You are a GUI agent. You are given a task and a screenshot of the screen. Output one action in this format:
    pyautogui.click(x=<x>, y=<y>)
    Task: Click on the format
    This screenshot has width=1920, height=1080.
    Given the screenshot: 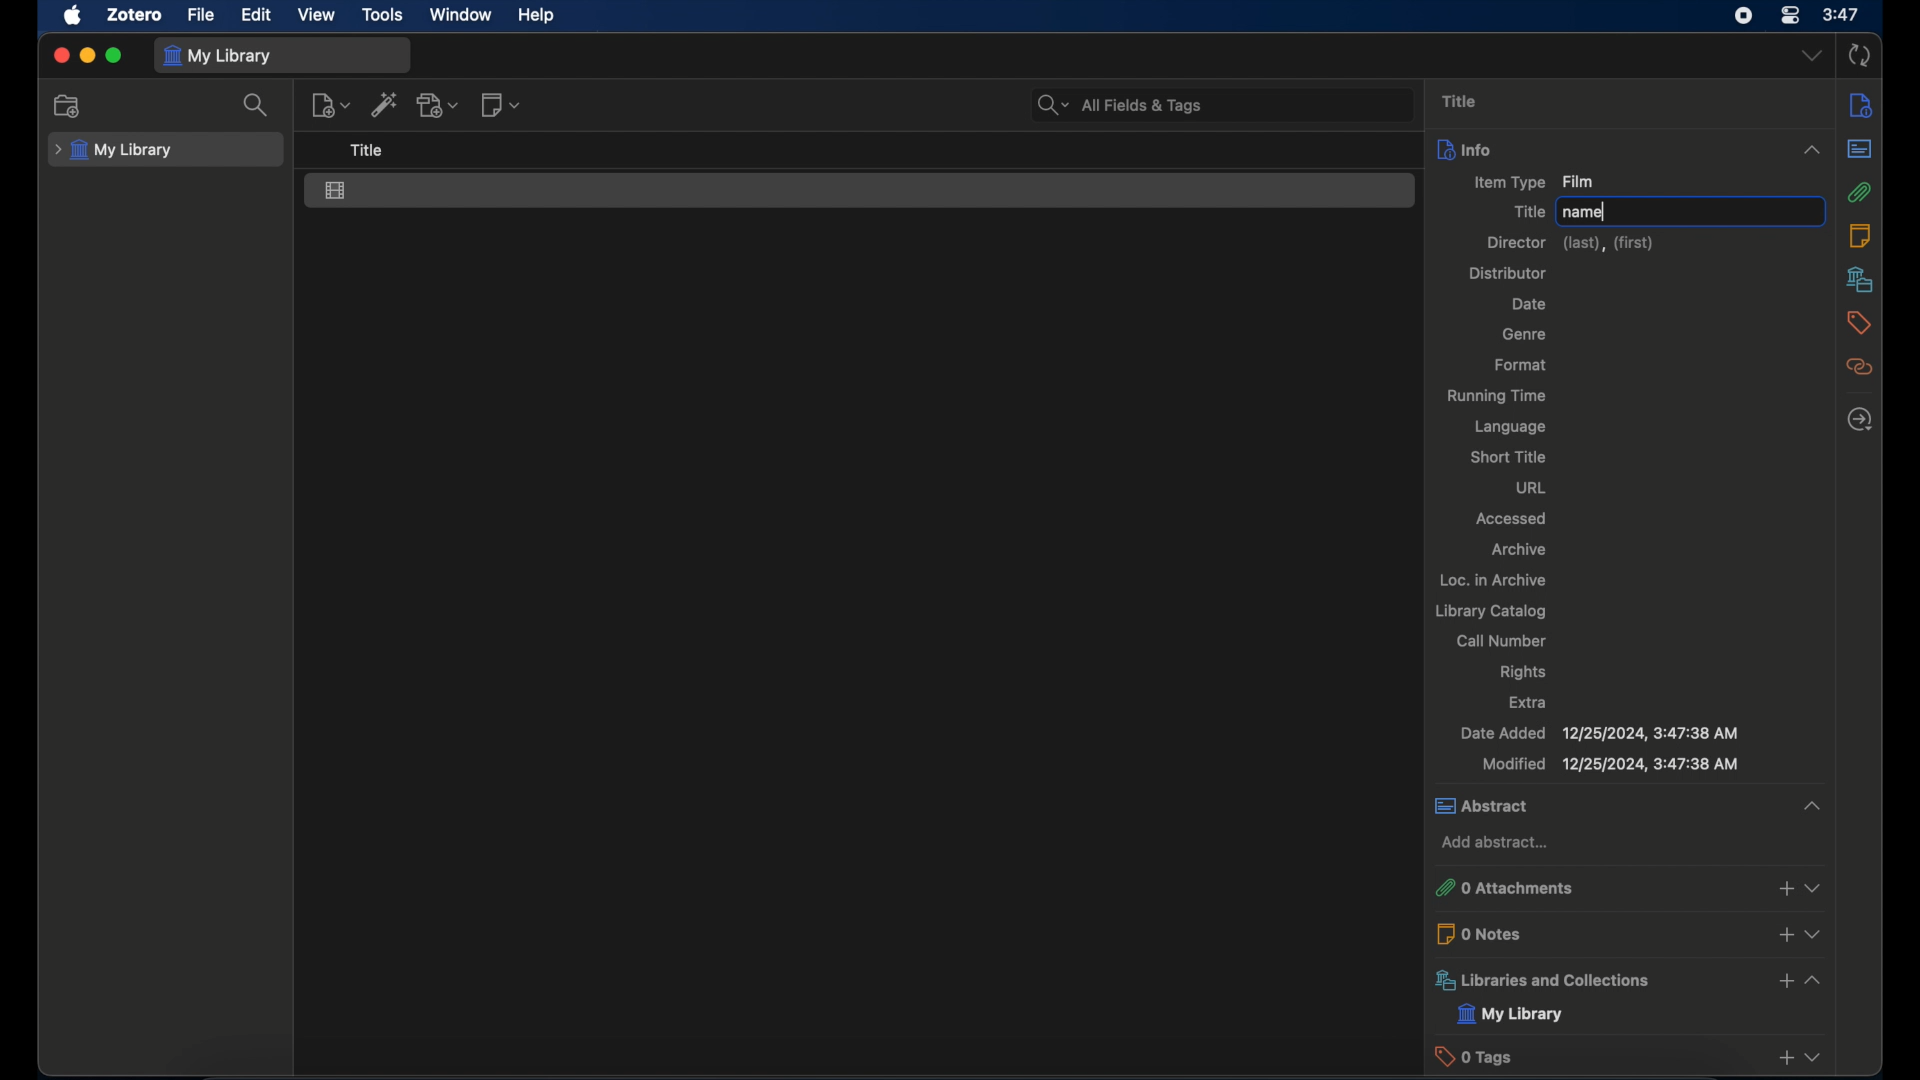 What is the action you would take?
    pyautogui.click(x=1519, y=364)
    